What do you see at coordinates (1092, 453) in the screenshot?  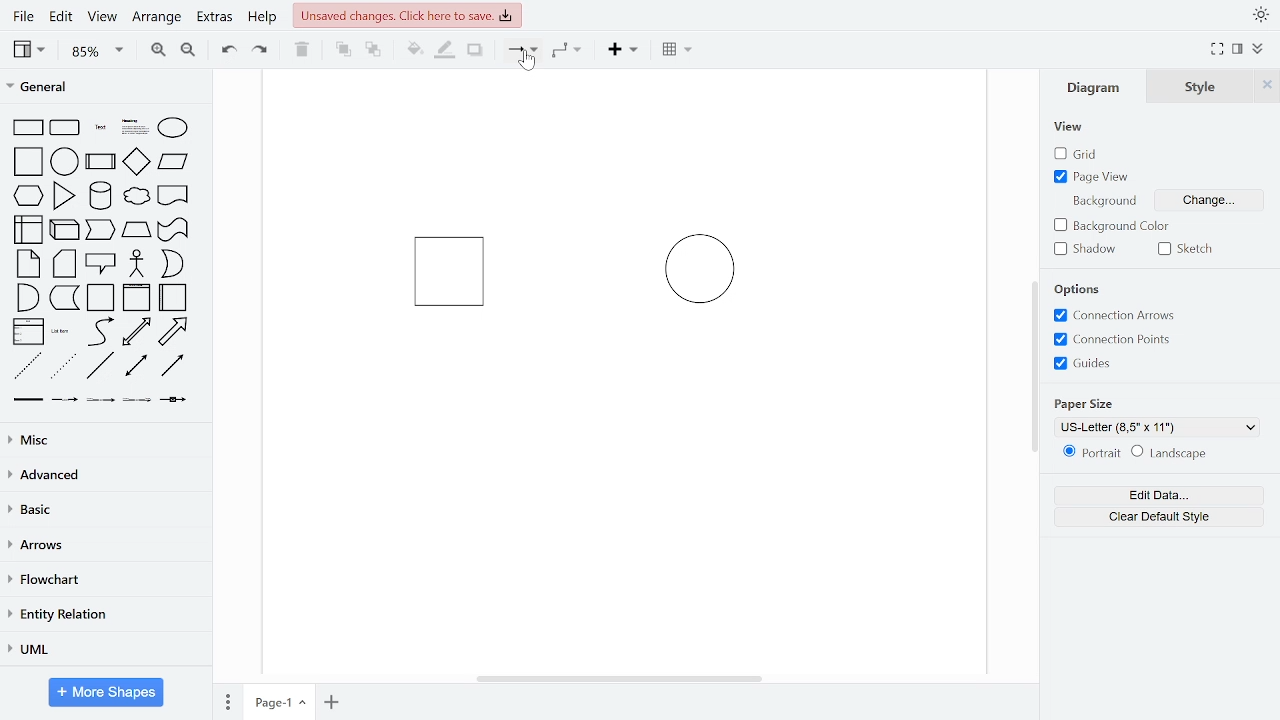 I see `portrait` at bounding box center [1092, 453].